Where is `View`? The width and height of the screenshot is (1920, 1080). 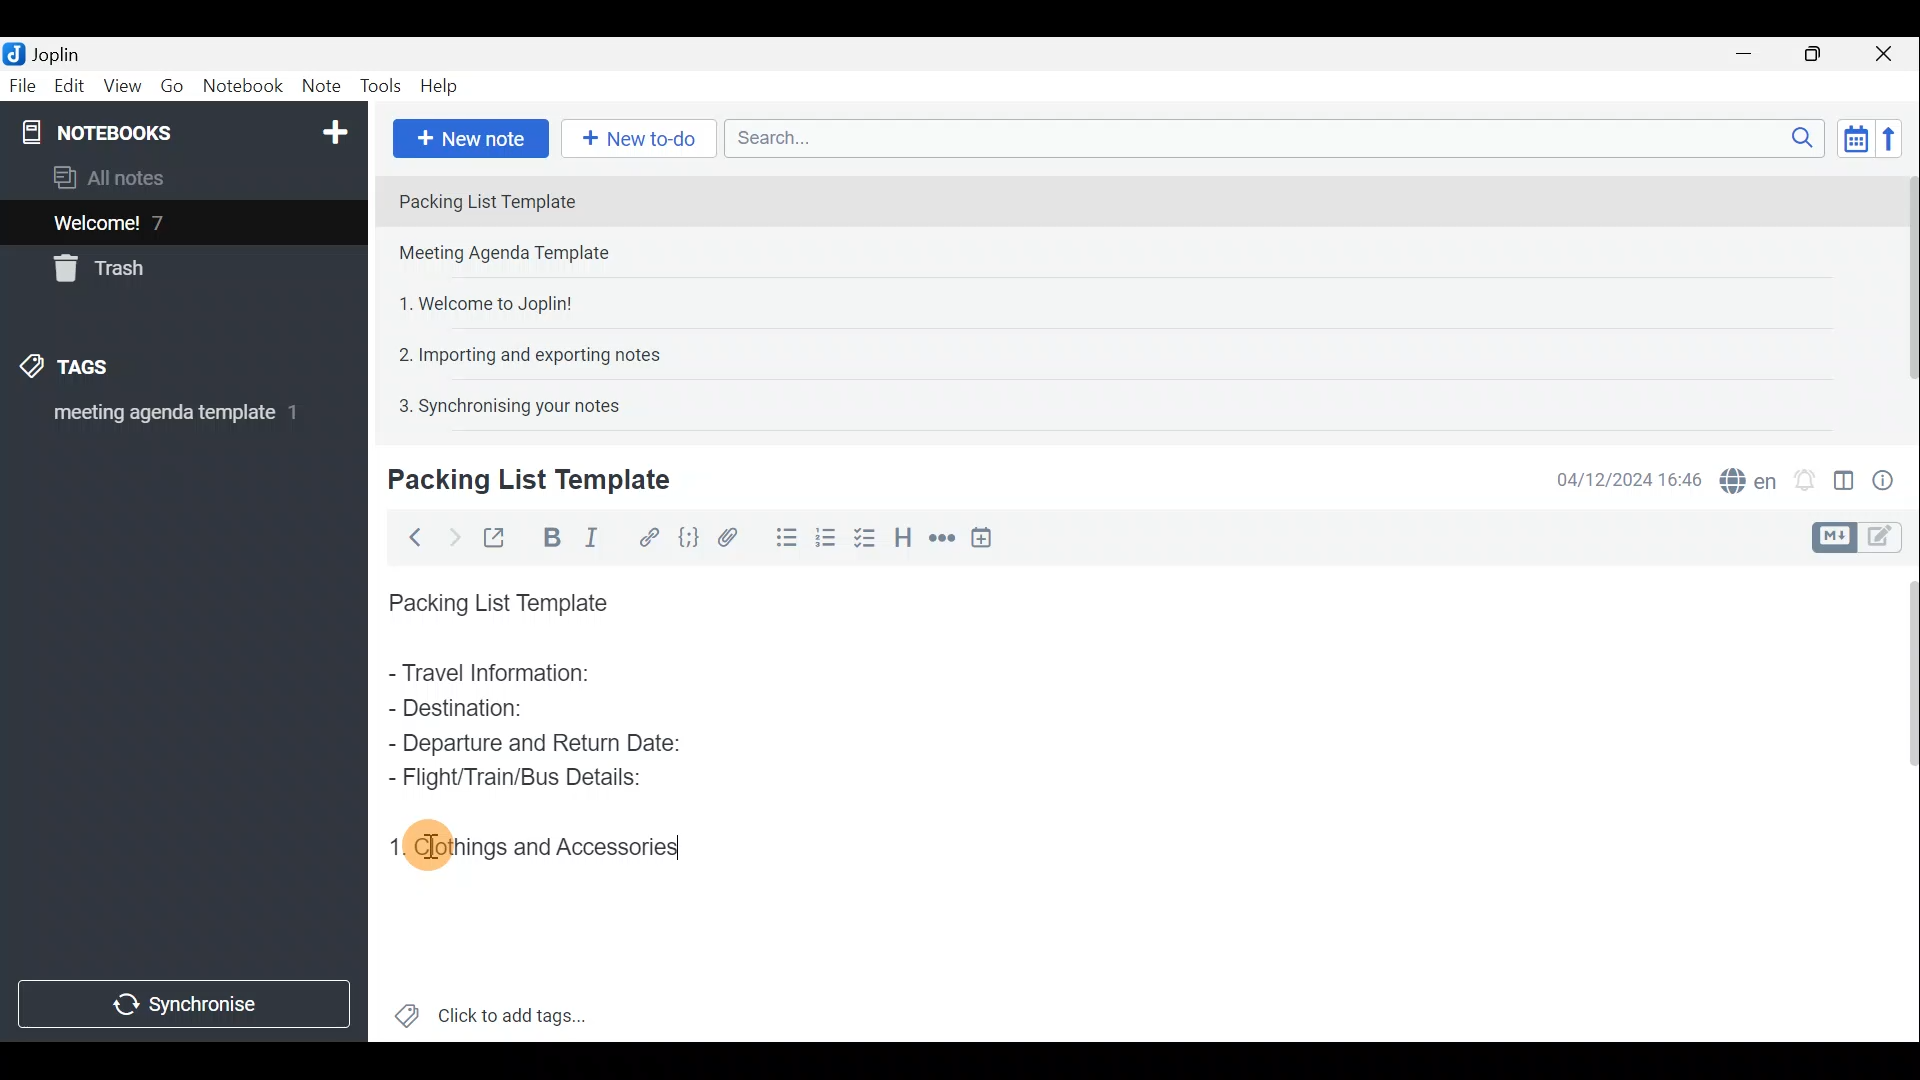
View is located at coordinates (124, 86).